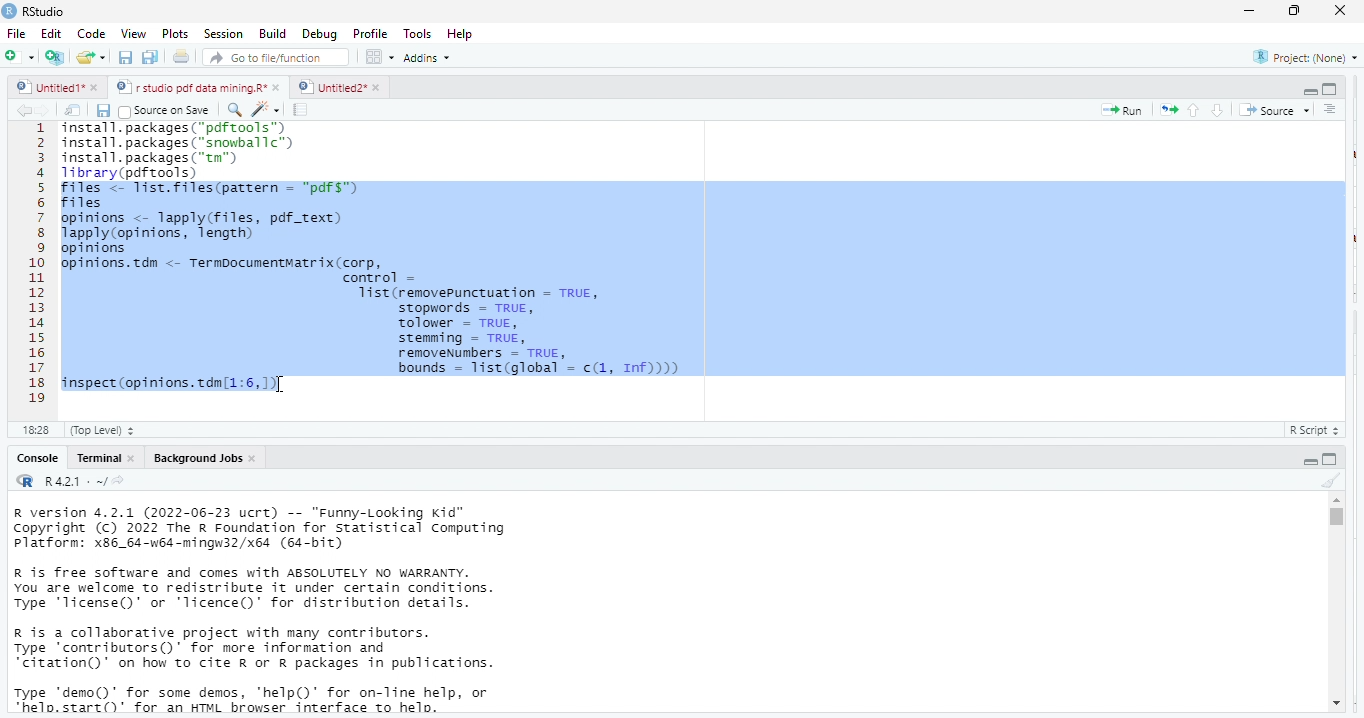  Describe the element at coordinates (36, 458) in the screenshot. I see `console` at that location.